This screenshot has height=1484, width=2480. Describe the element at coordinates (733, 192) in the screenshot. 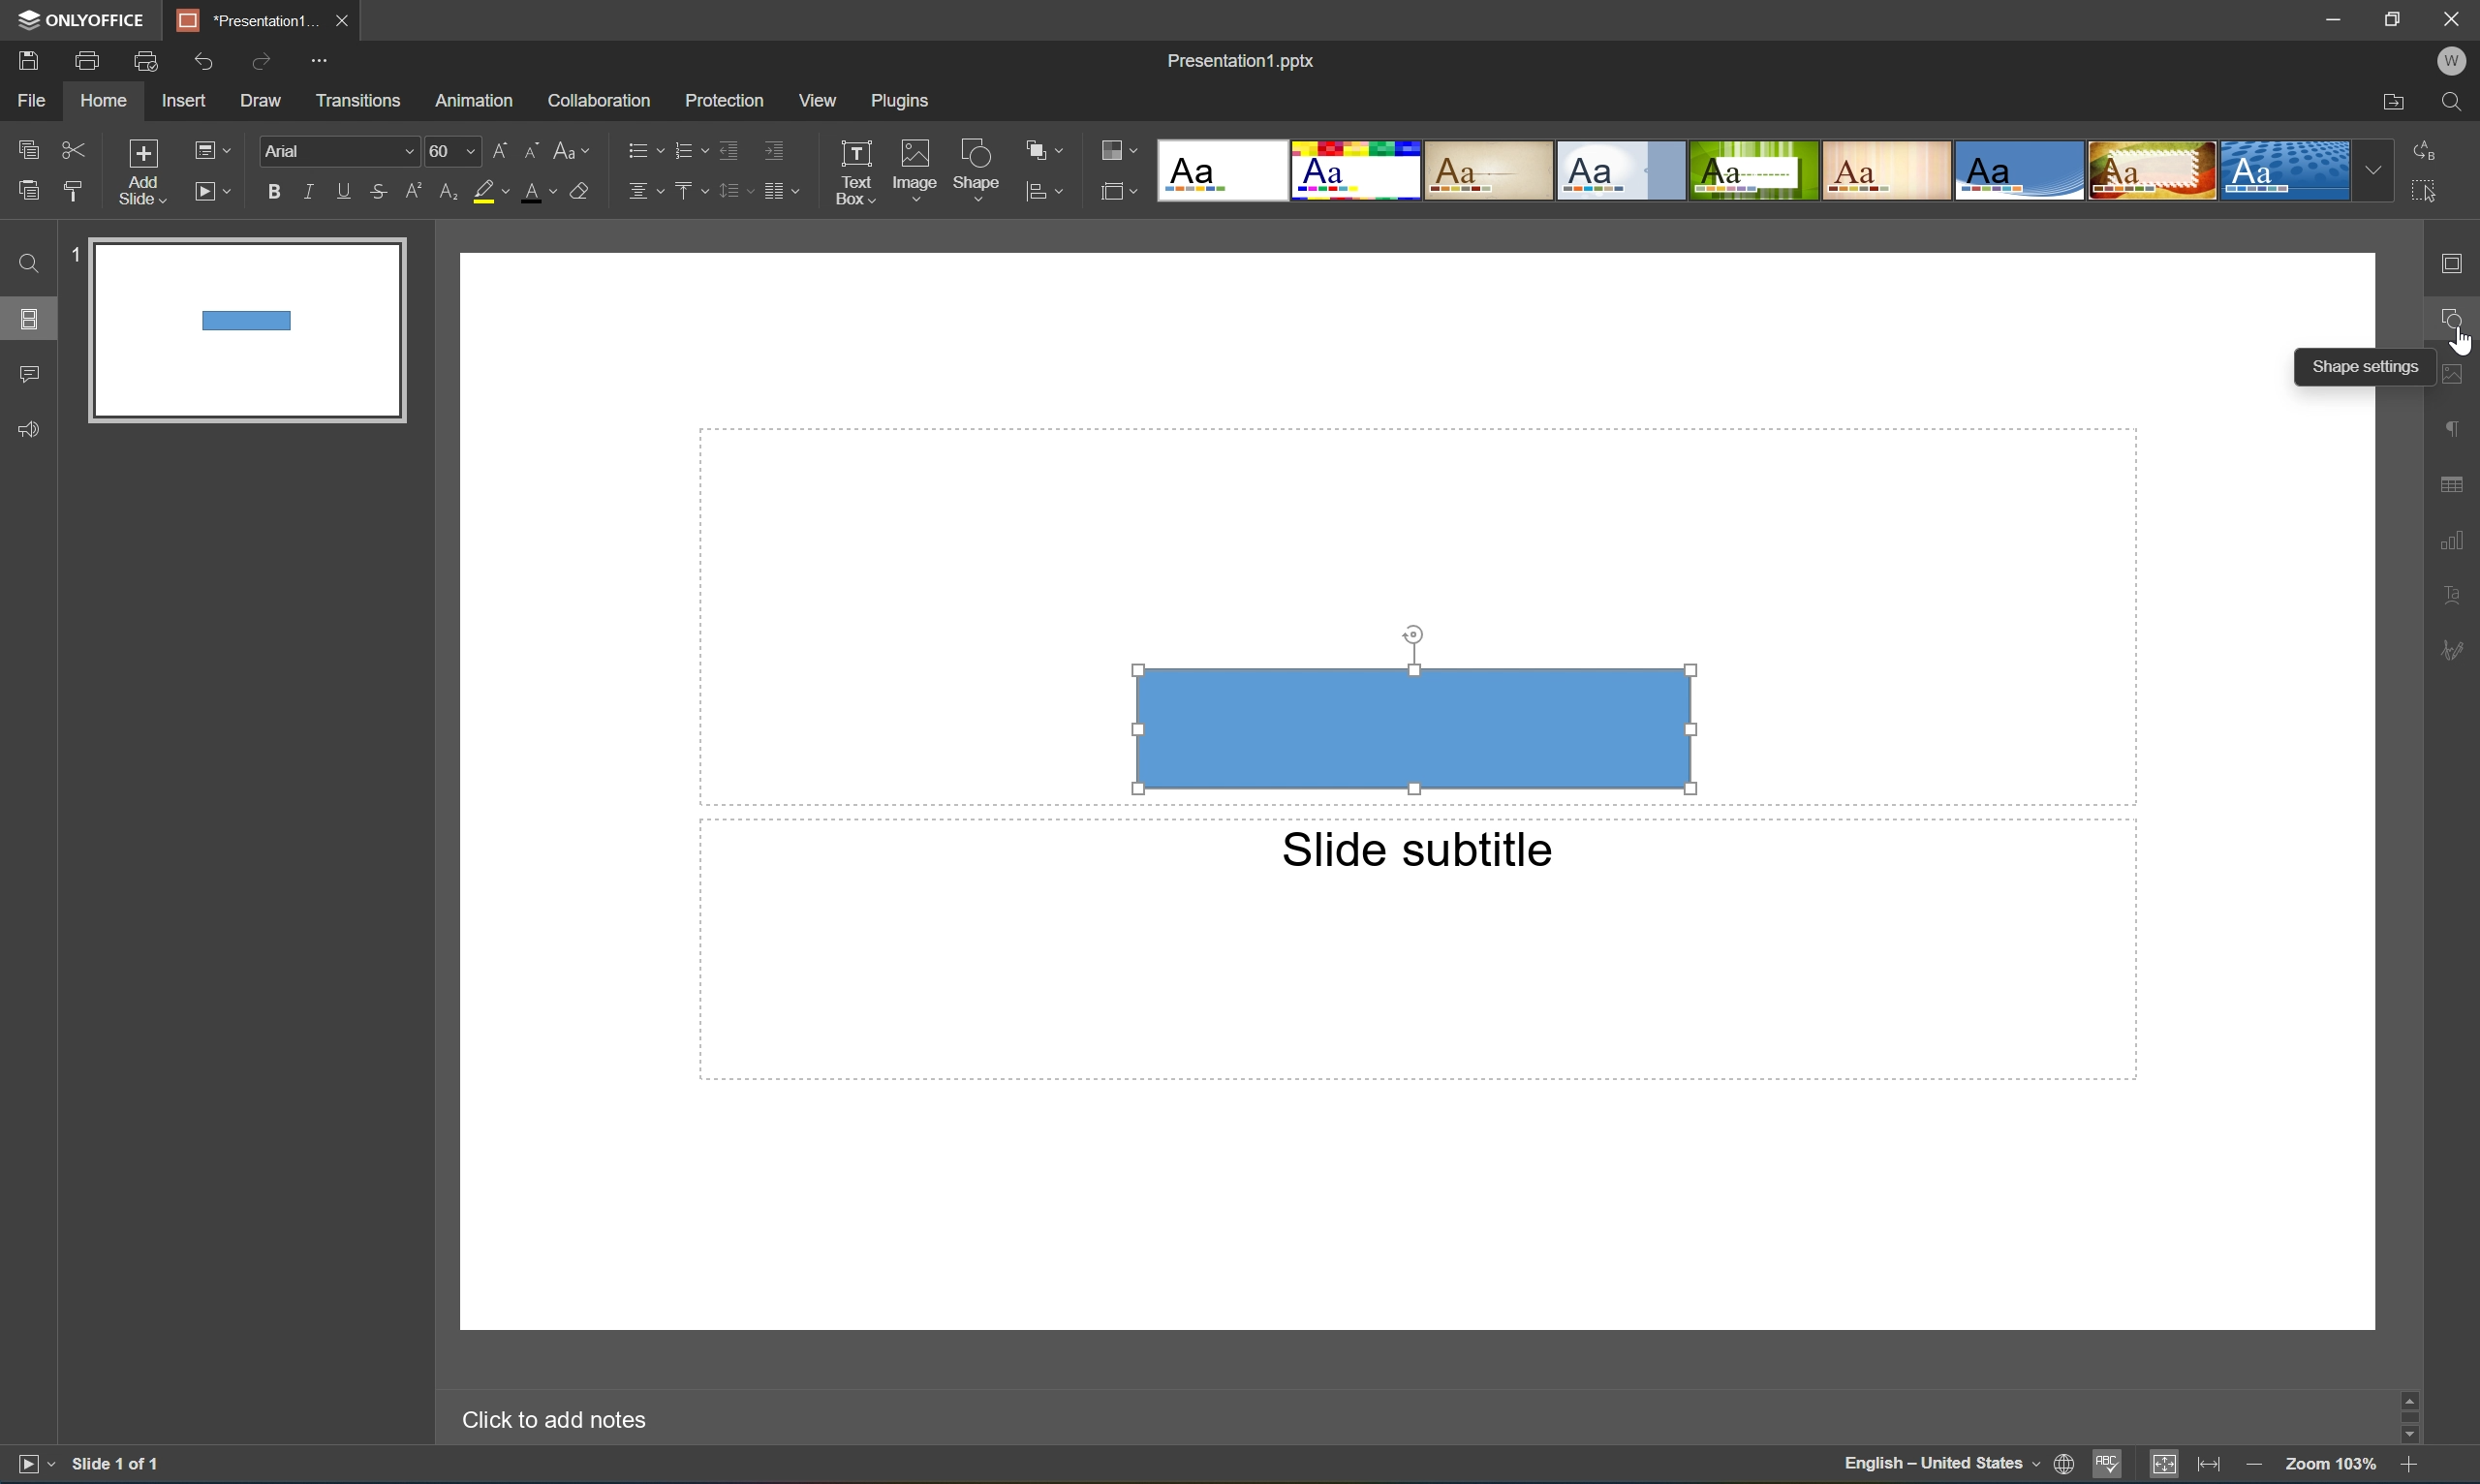

I see `Line spacing` at that location.